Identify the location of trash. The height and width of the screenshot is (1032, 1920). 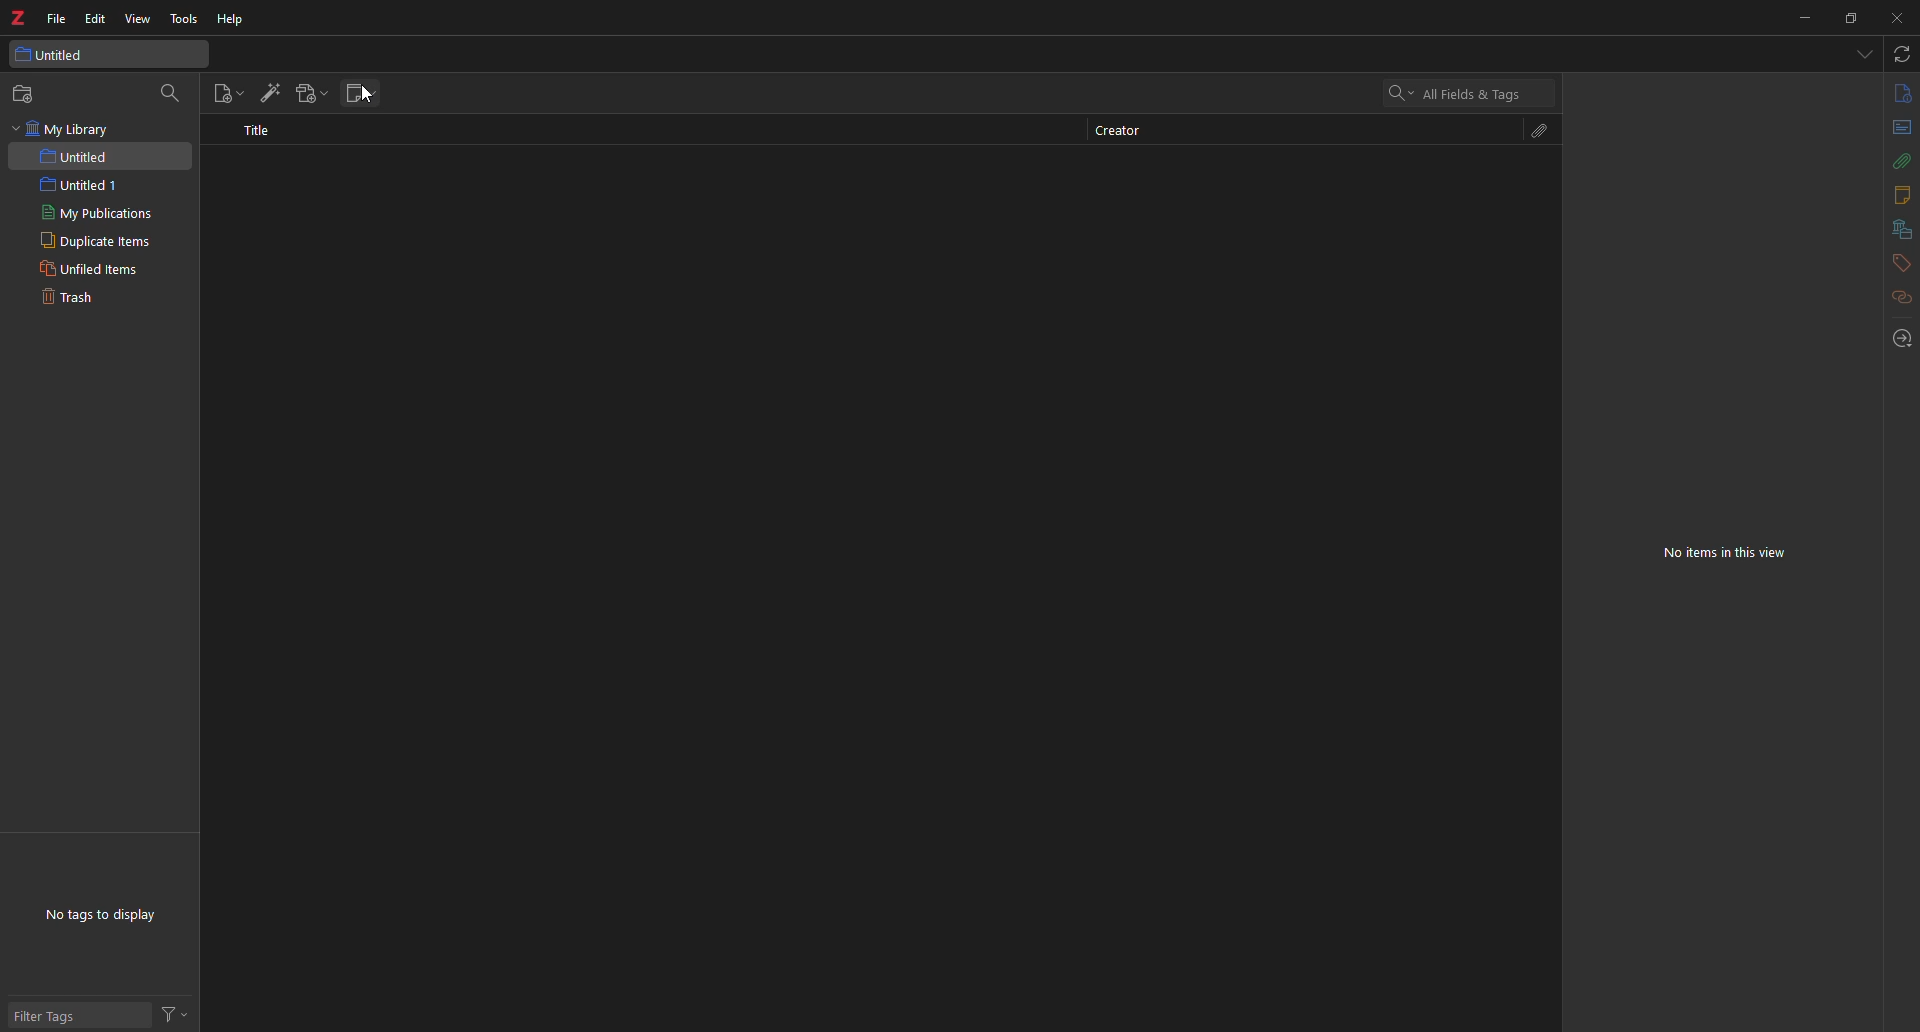
(73, 299).